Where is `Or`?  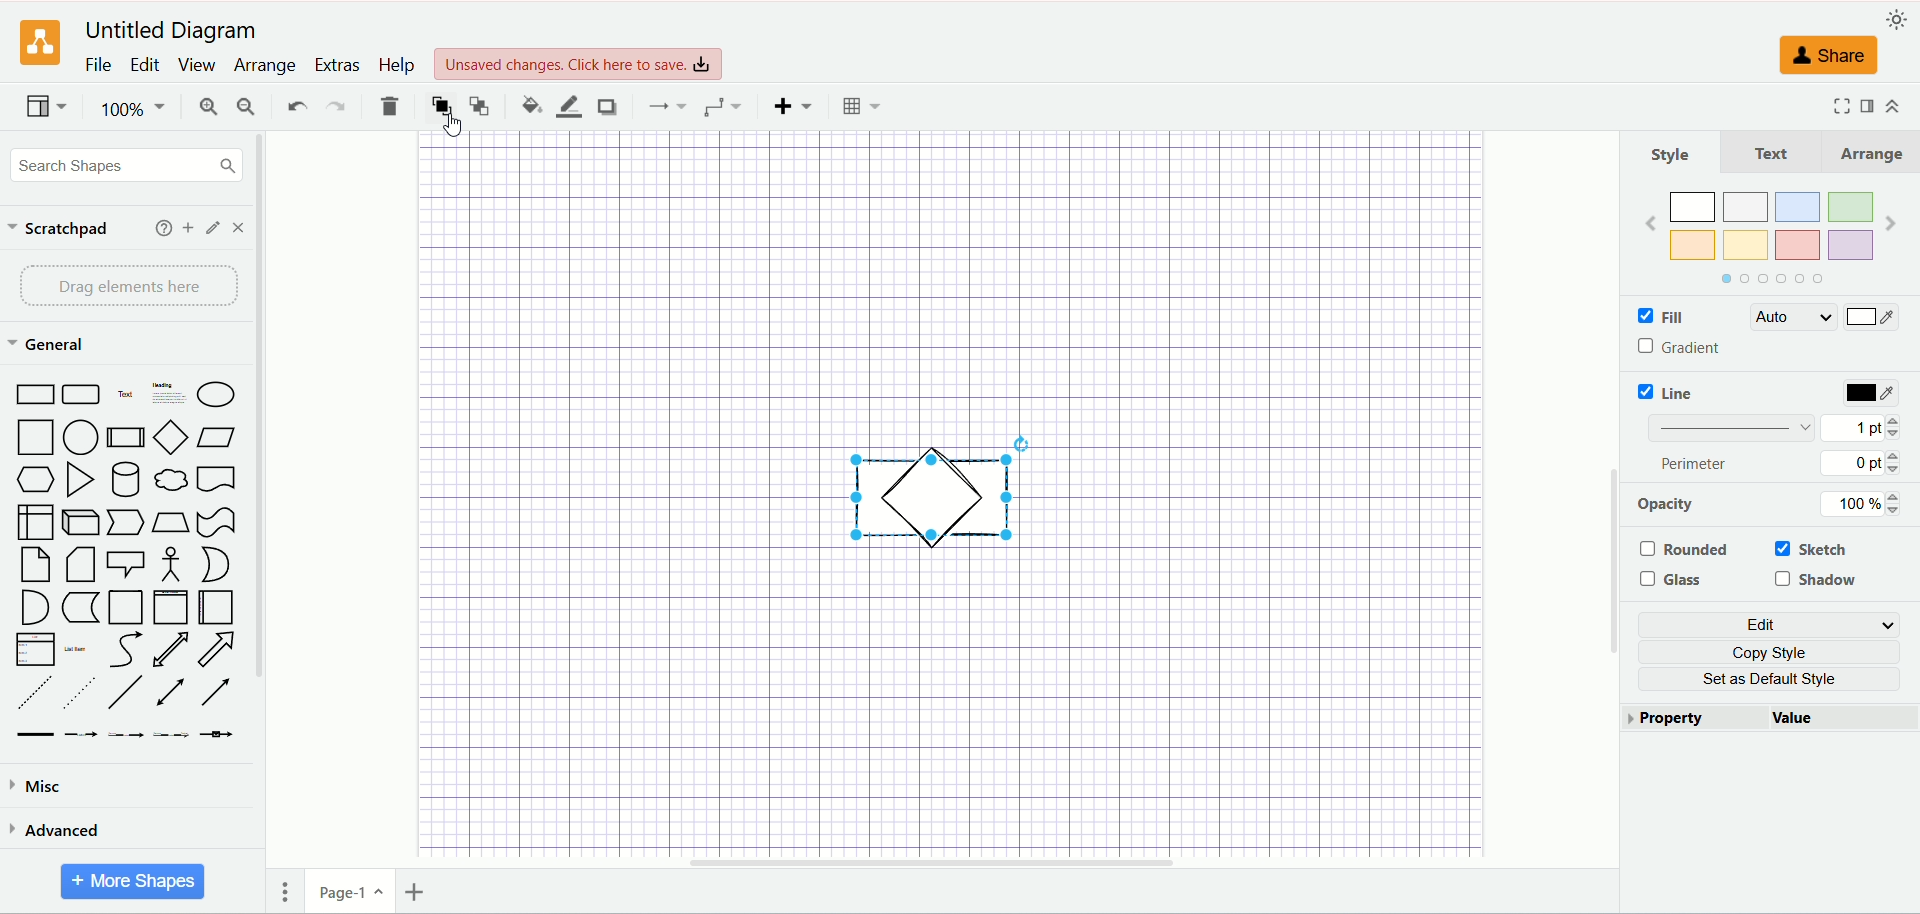
Or is located at coordinates (220, 565).